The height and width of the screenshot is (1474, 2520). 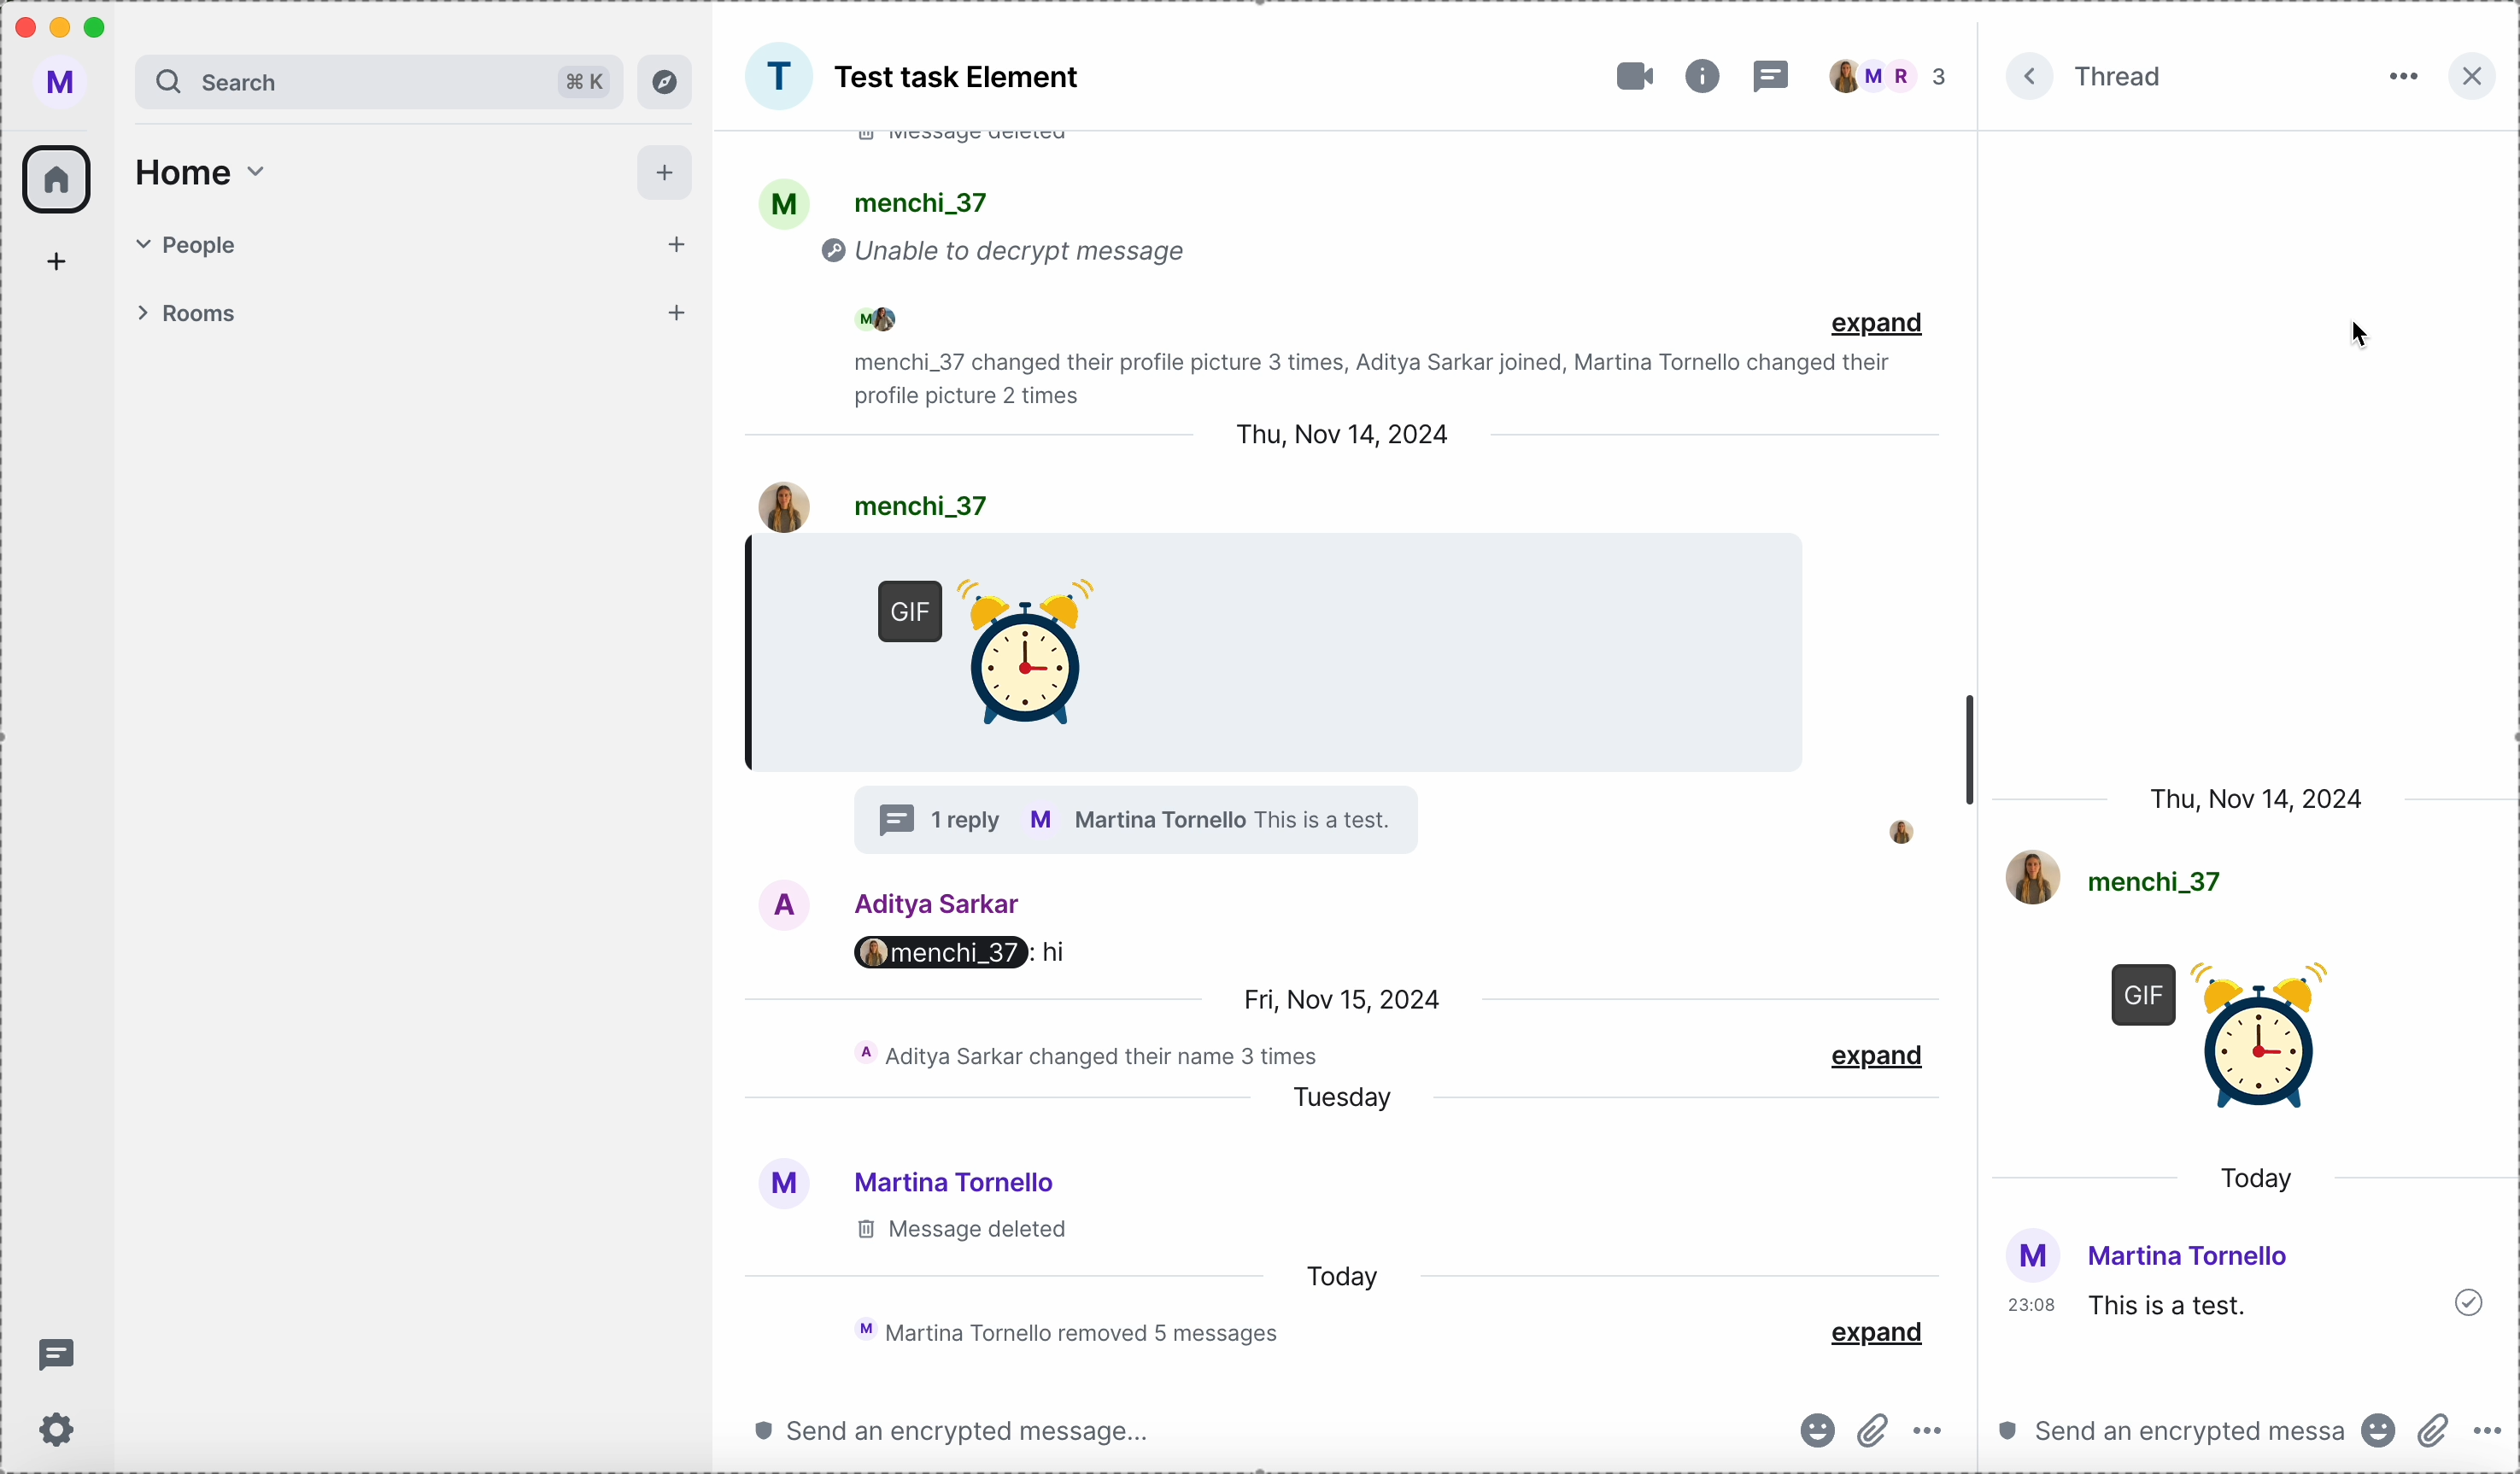 I want to click on maximize program, so click(x=104, y=24).